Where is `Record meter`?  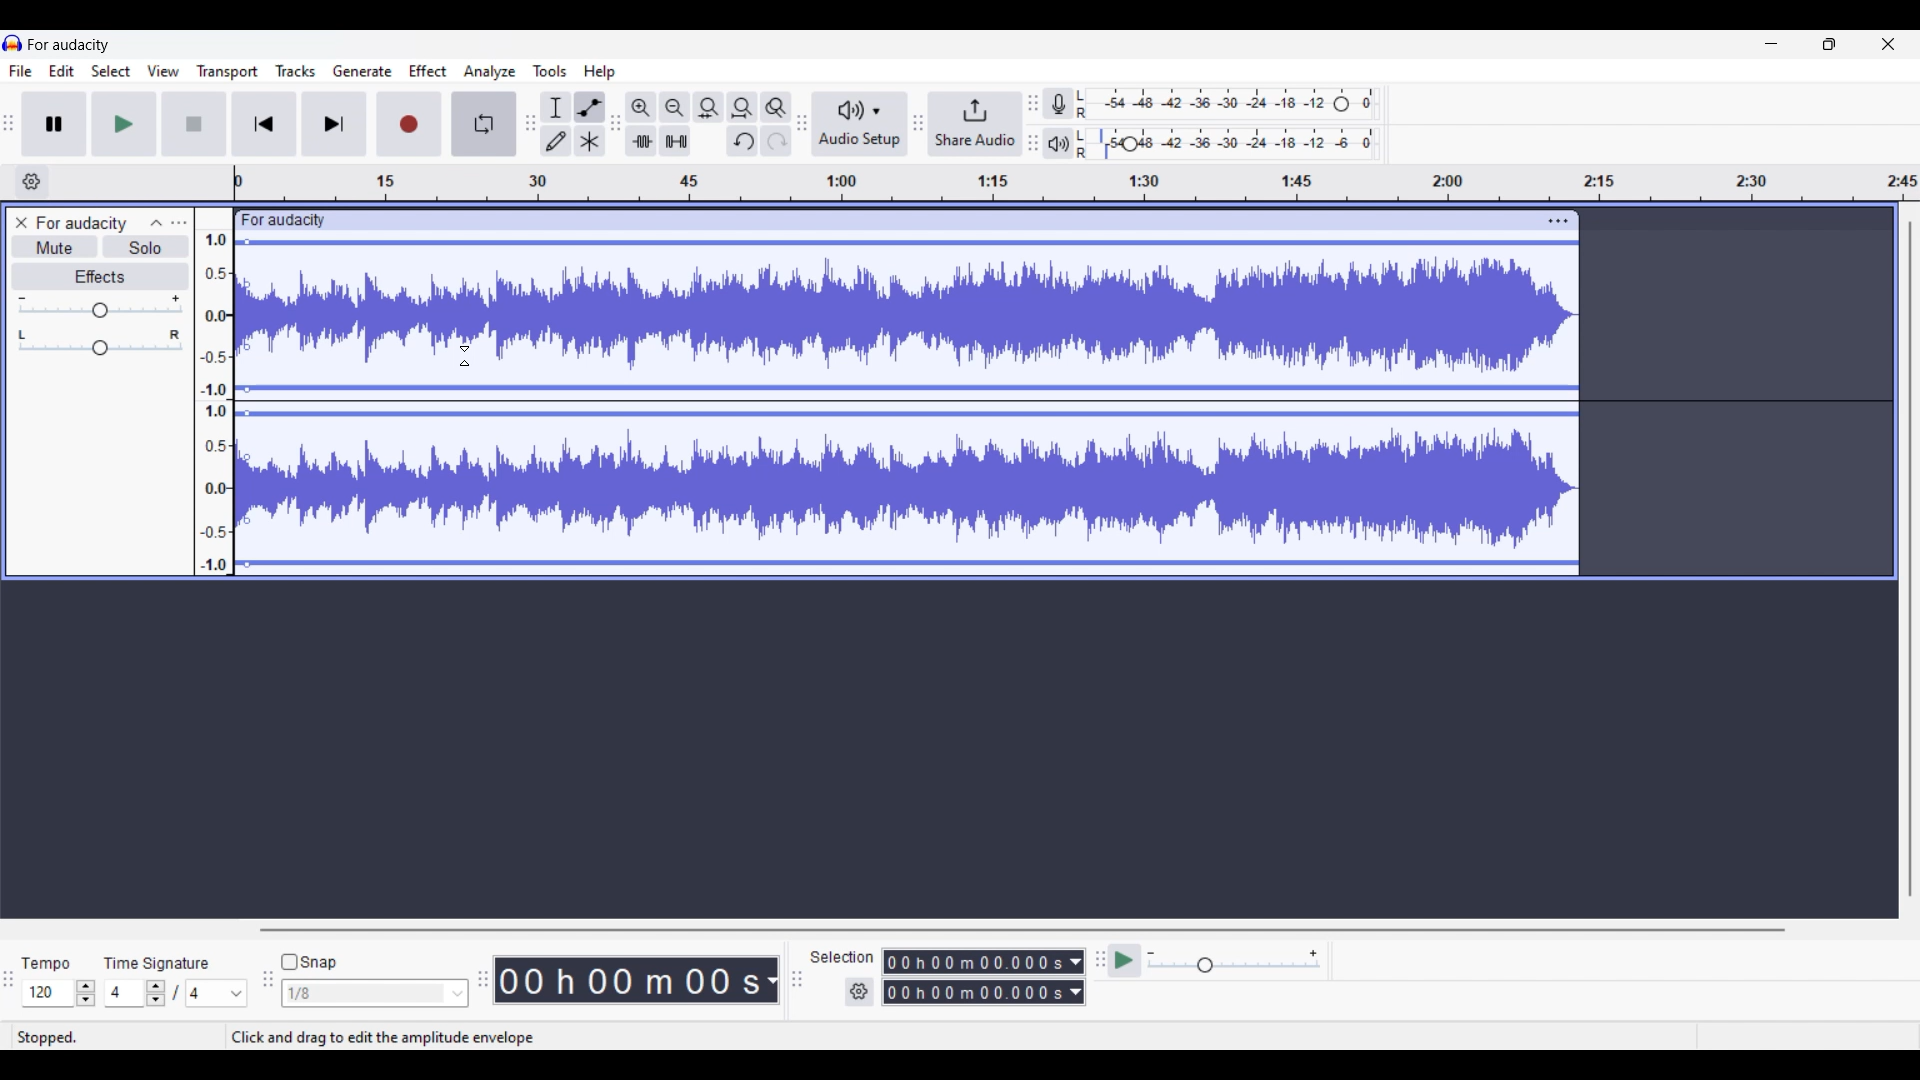 Record meter is located at coordinates (1058, 103).